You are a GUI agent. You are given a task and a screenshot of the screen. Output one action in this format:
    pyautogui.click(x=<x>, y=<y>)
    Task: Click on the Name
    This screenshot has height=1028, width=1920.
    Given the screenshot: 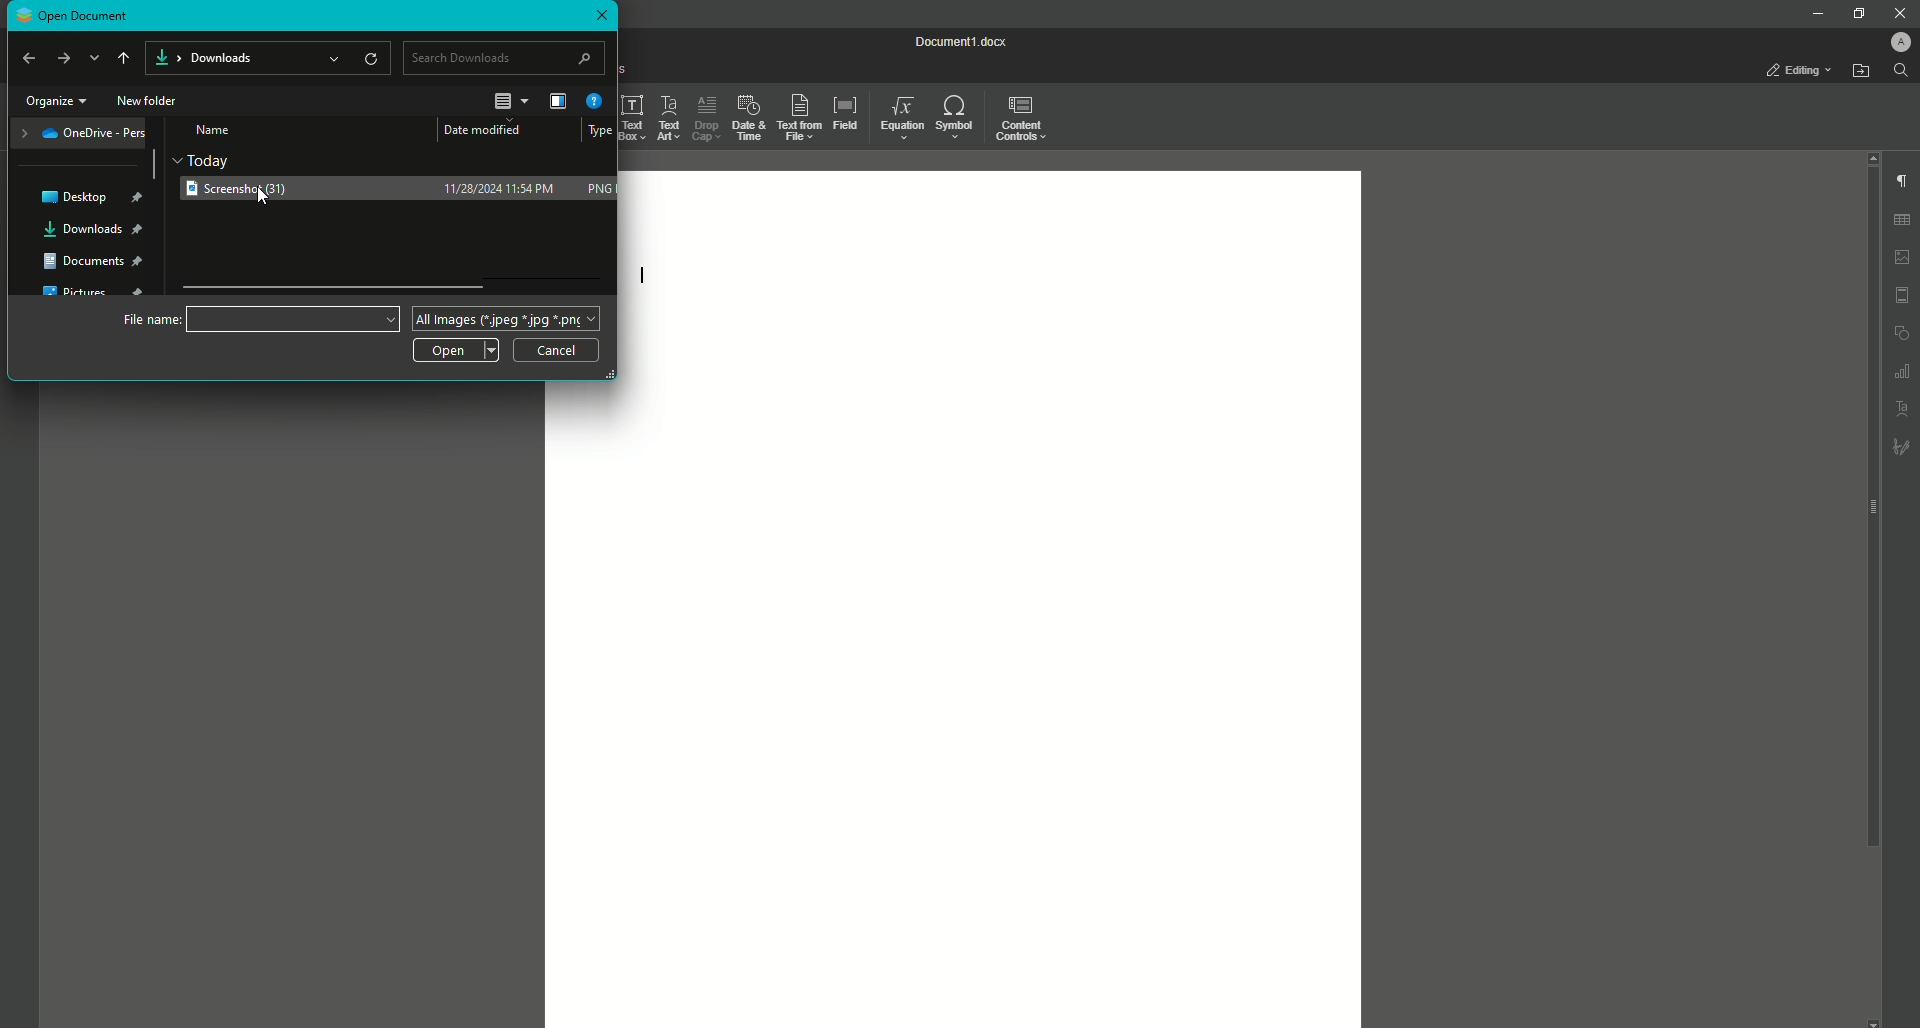 What is the action you would take?
    pyautogui.click(x=216, y=132)
    